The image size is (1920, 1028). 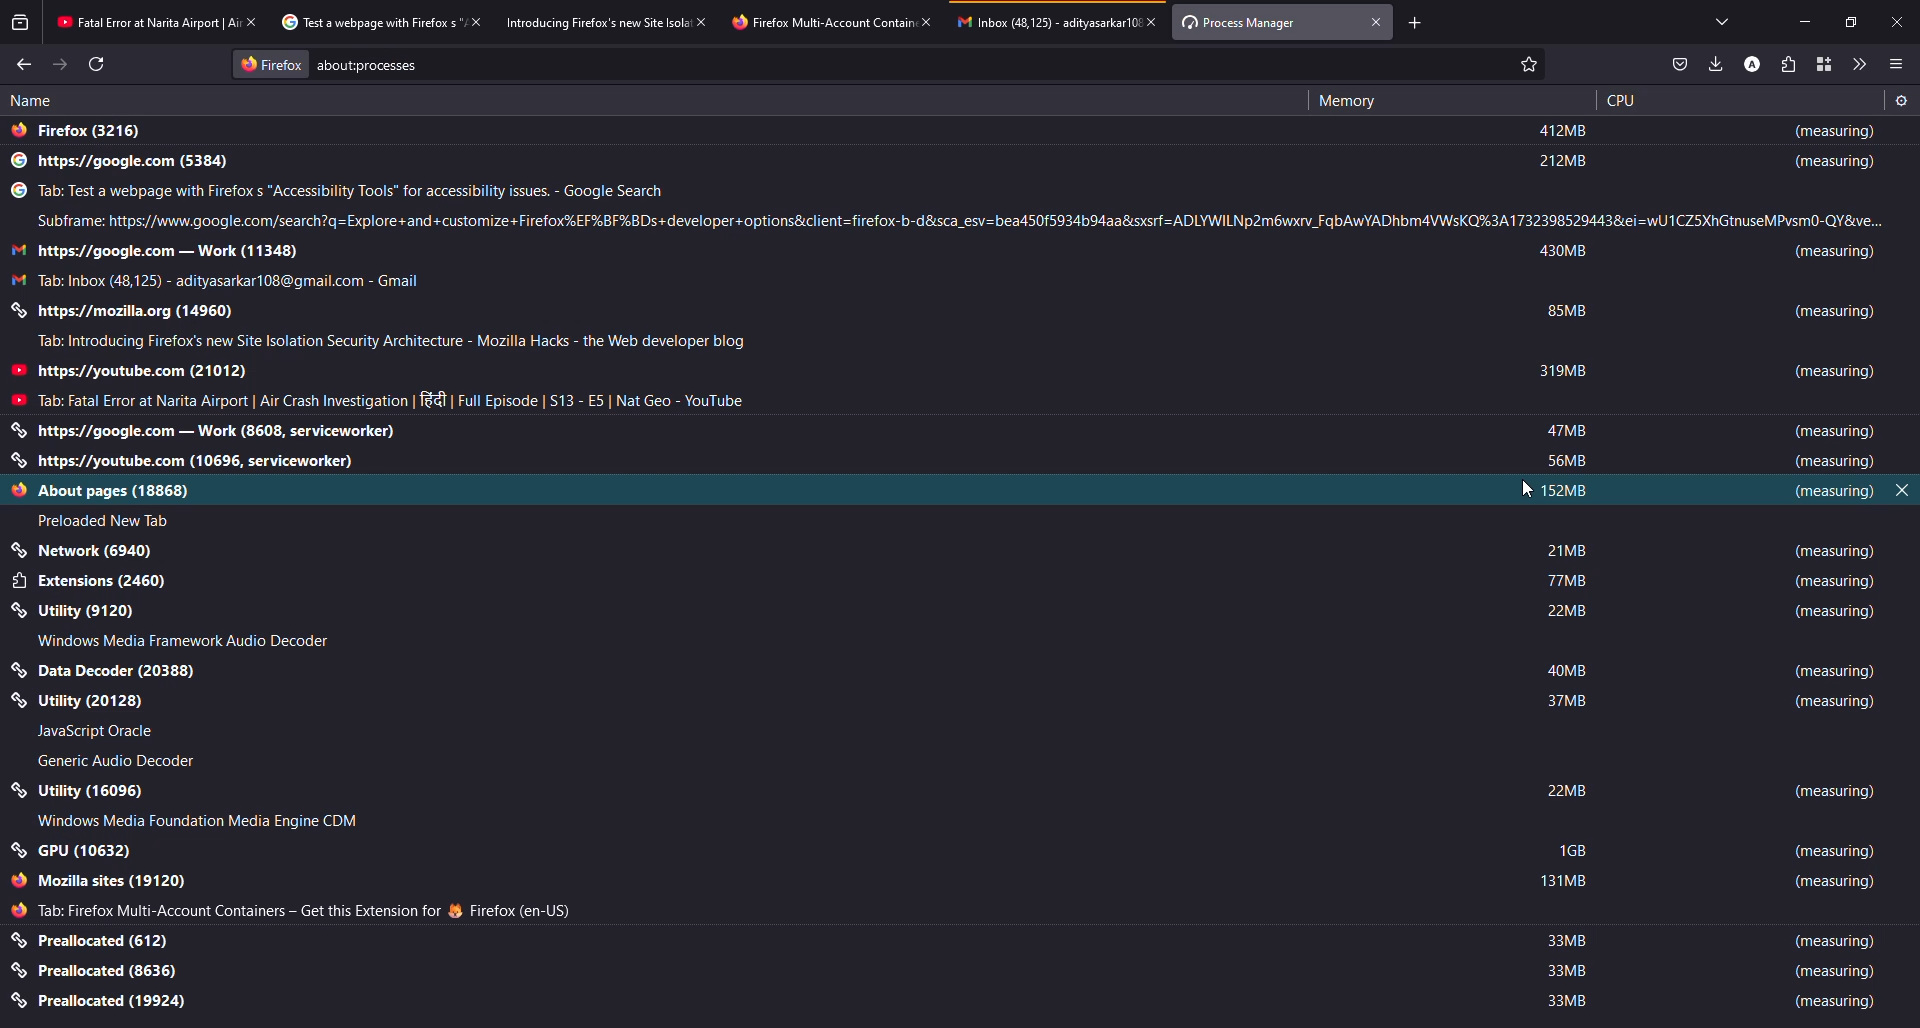 I want to click on back, so click(x=20, y=65).